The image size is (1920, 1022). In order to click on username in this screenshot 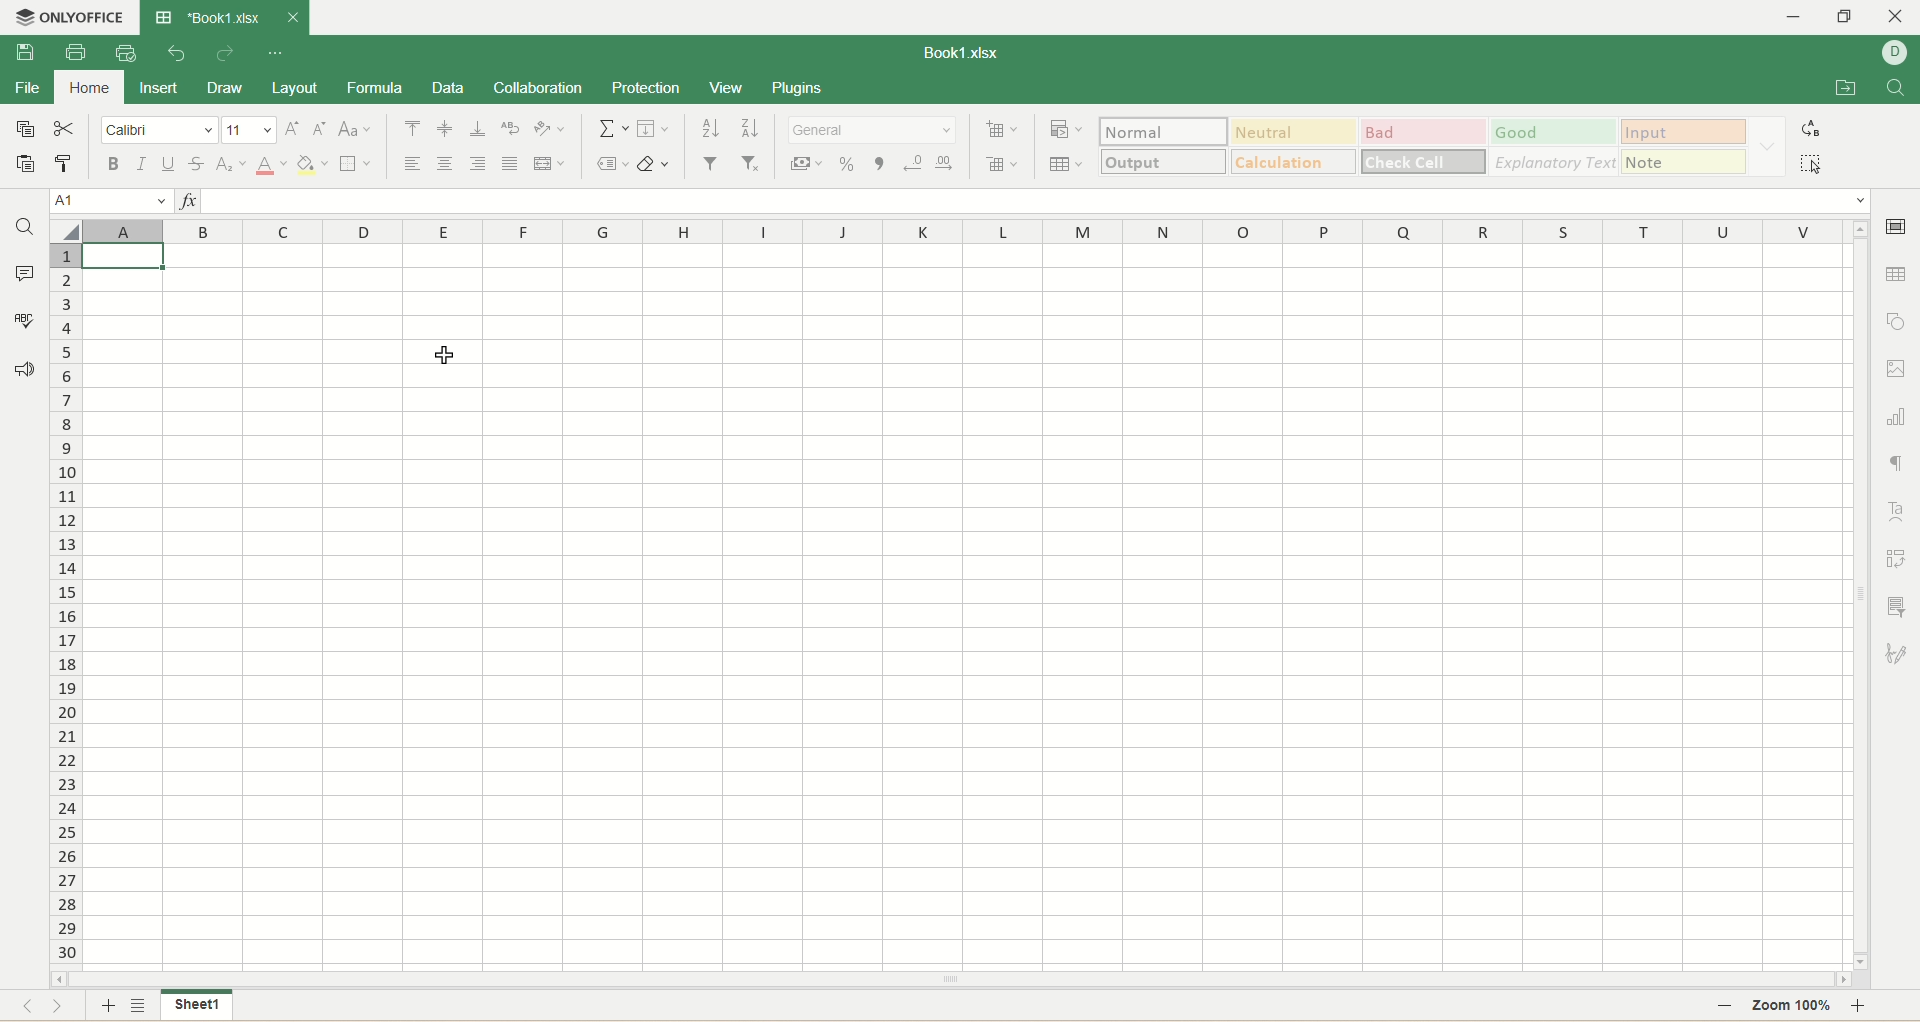, I will do `click(1895, 56)`.